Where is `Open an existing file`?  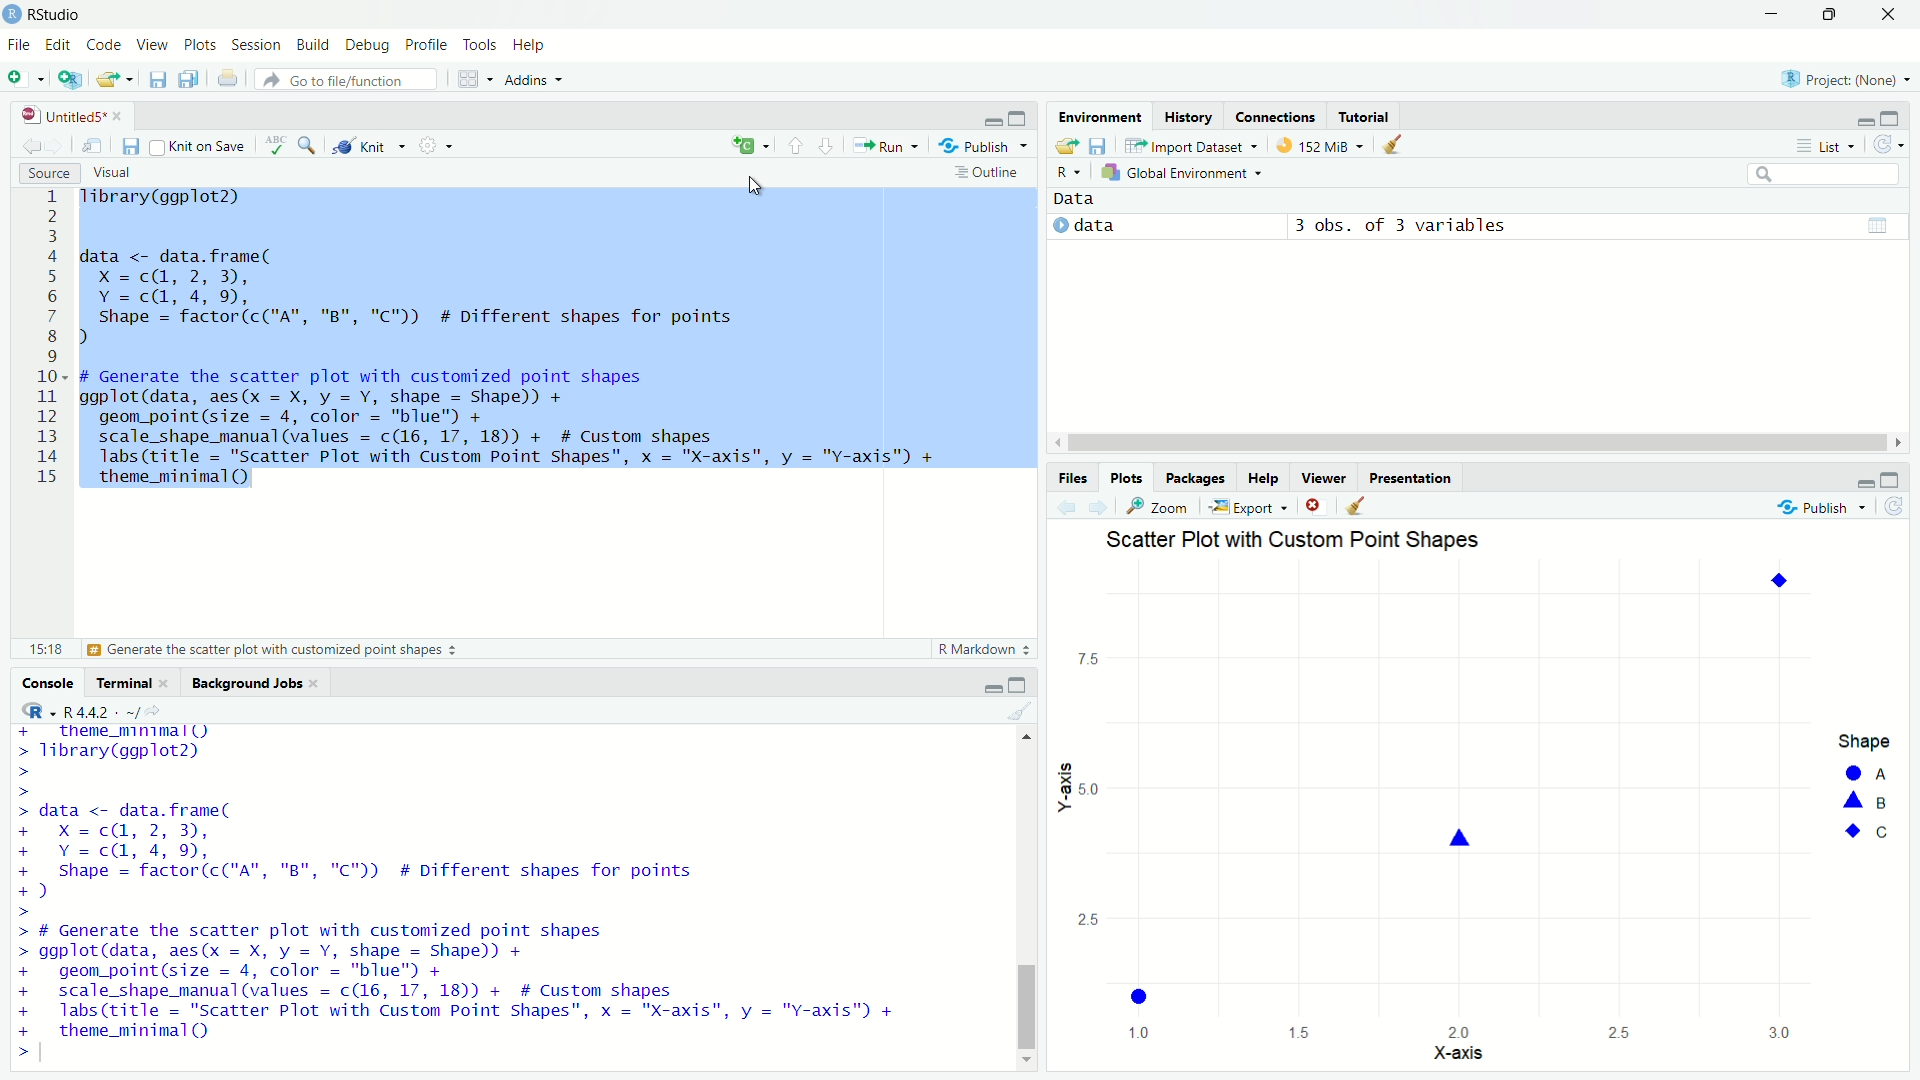 Open an existing file is located at coordinates (106, 79).